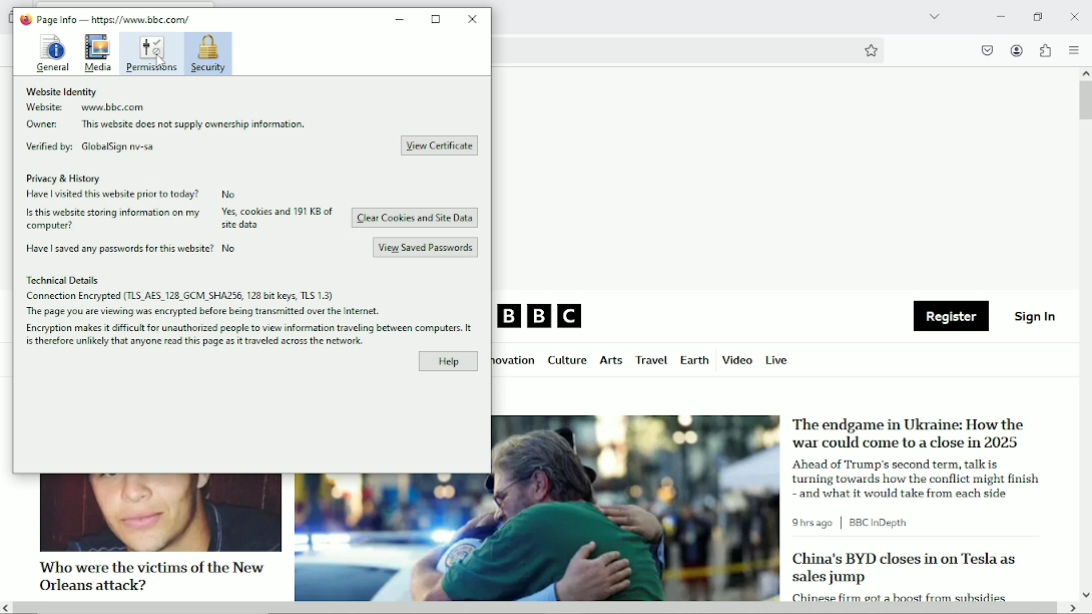 The image size is (1092, 614). I want to click on View Certificate, so click(440, 145).